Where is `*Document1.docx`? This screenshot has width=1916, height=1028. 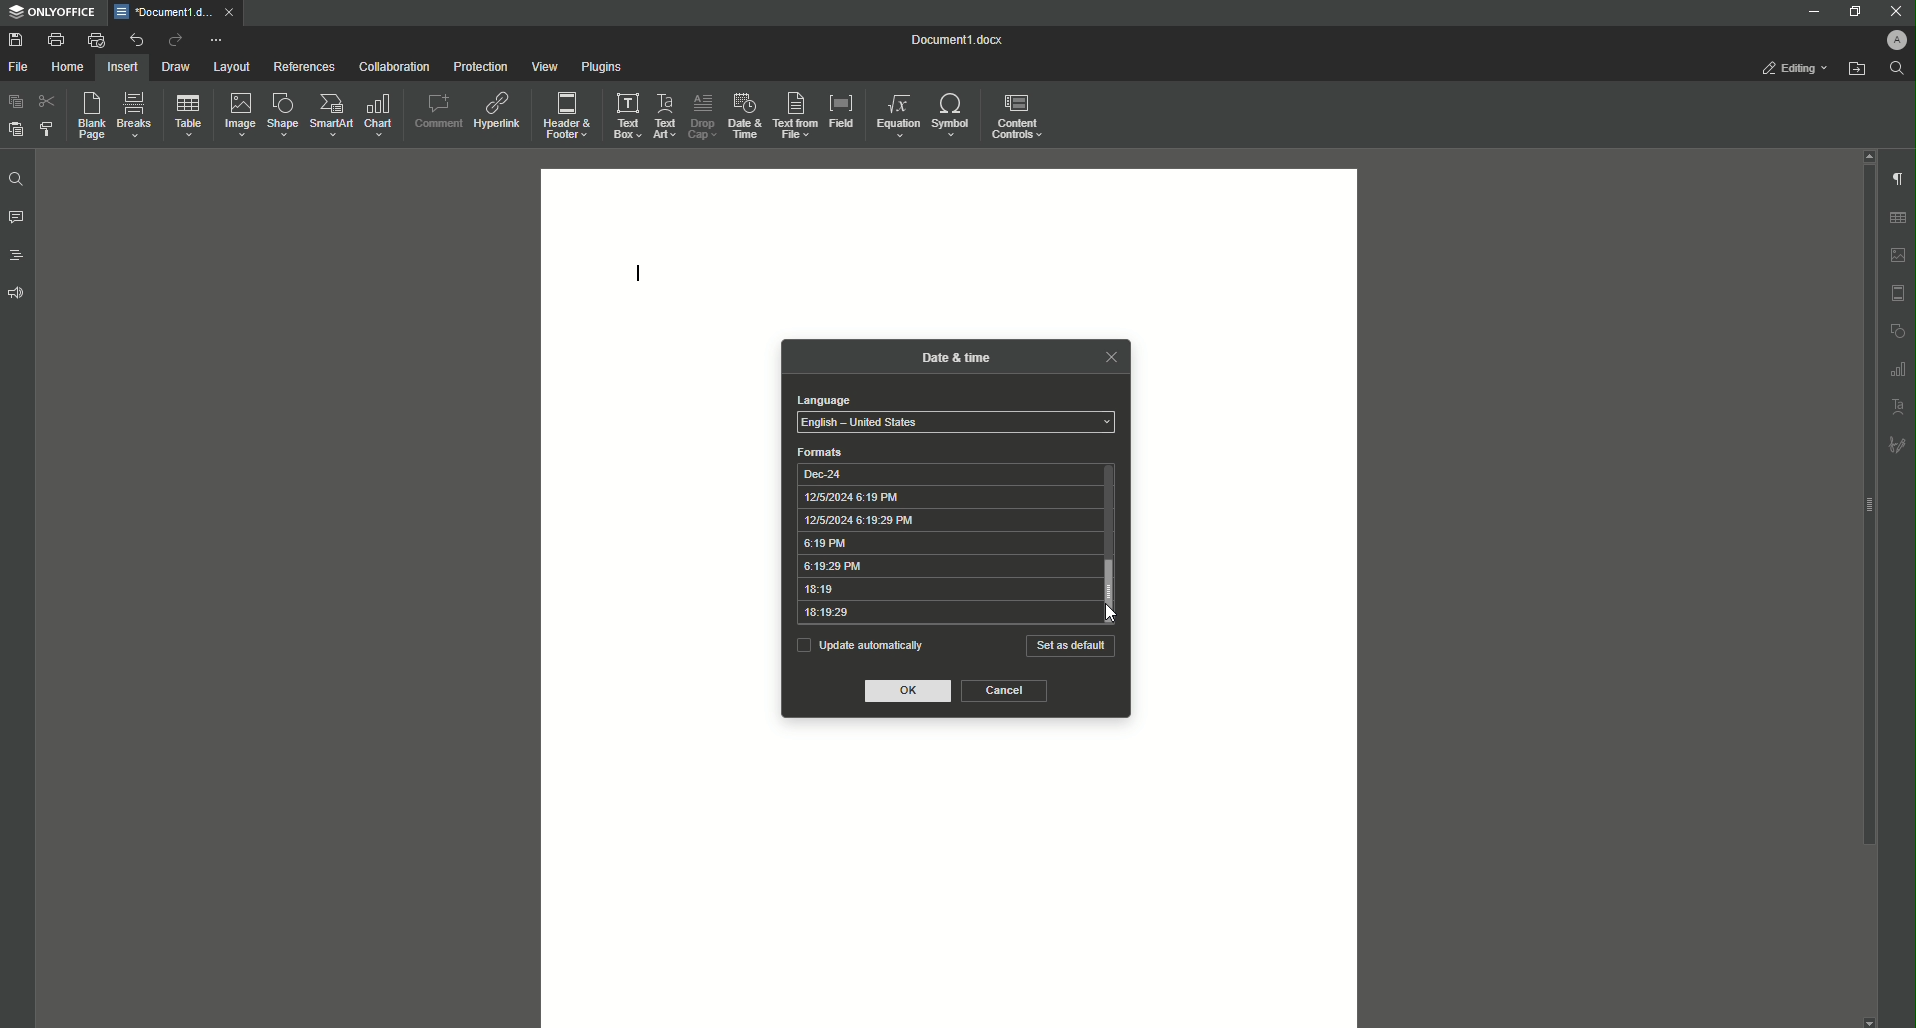 *Document1.docx is located at coordinates (162, 12).